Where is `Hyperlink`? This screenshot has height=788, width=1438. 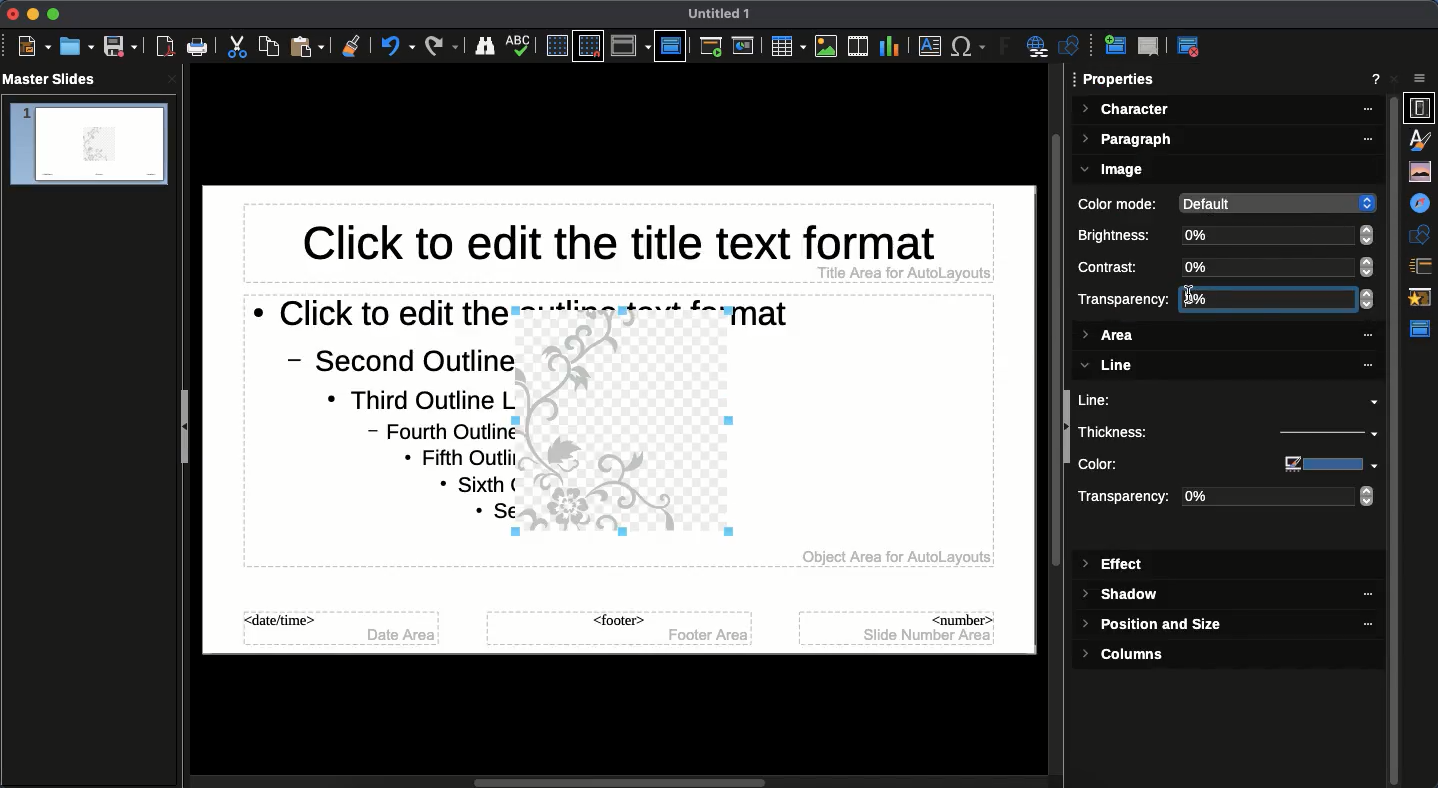 Hyperlink is located at coordinates (1040, 48).